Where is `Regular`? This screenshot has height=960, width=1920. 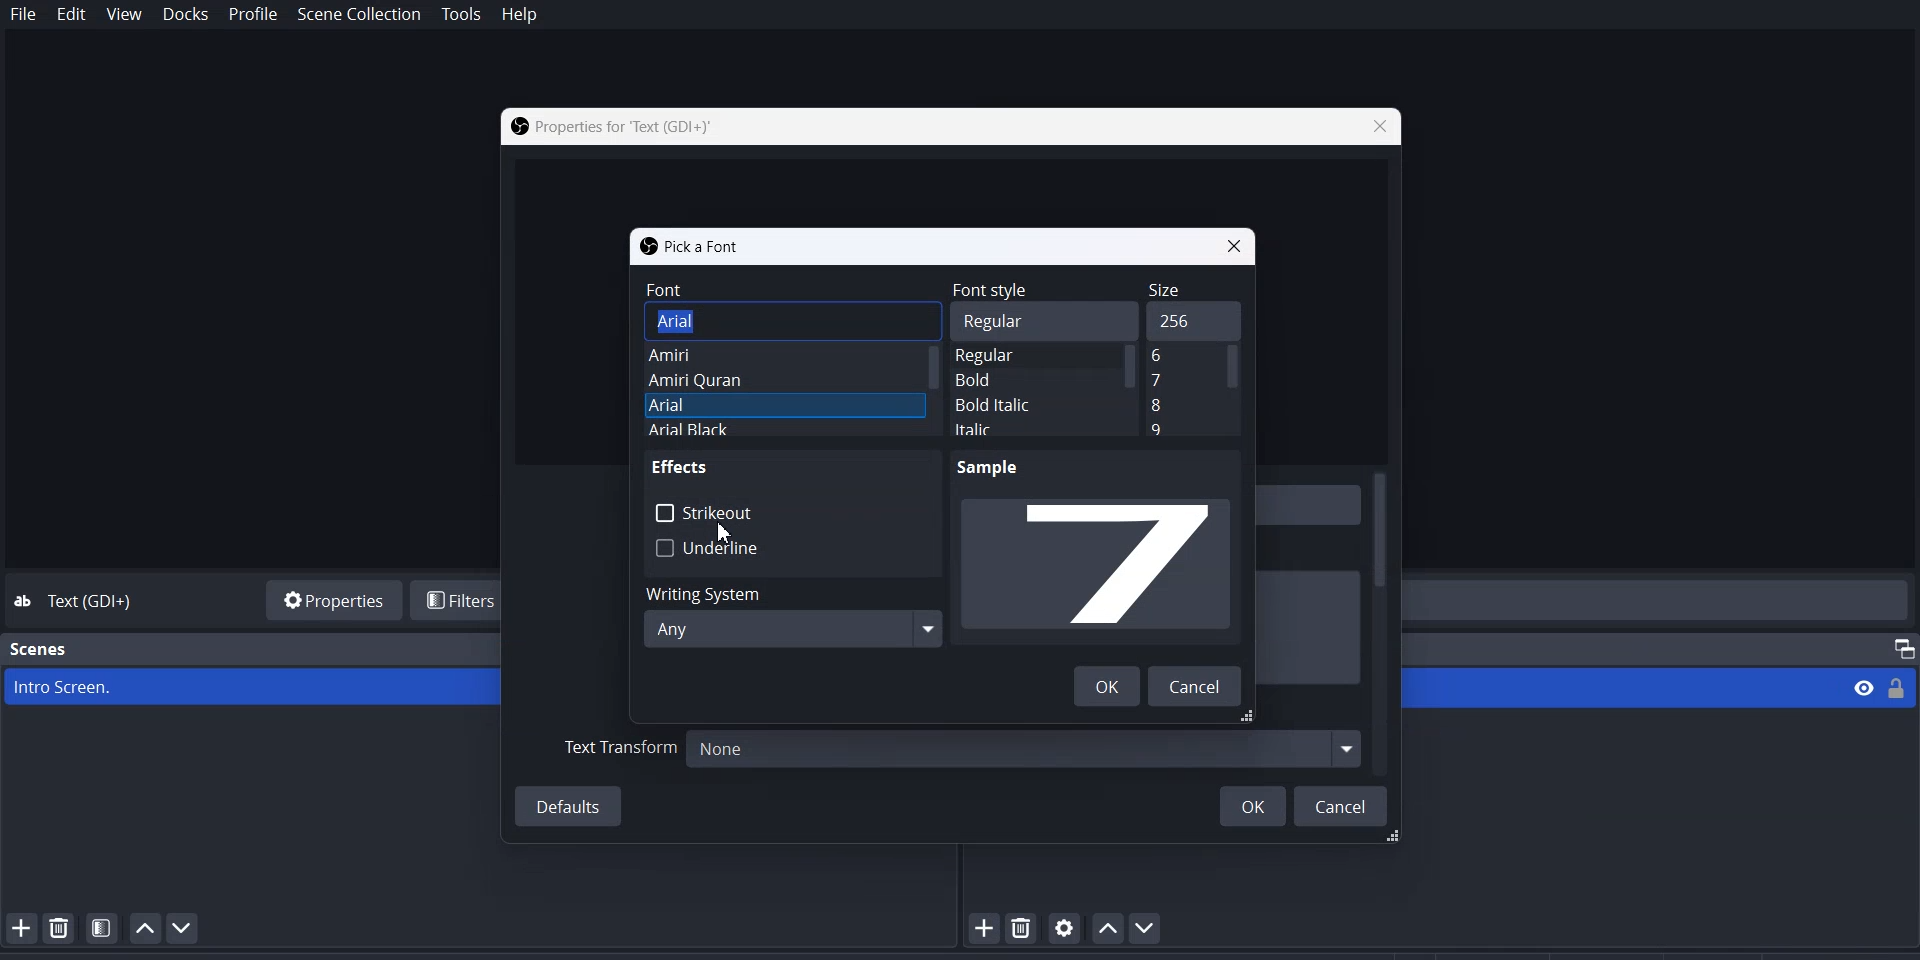 Regular is located at coordinates (1028, 320).